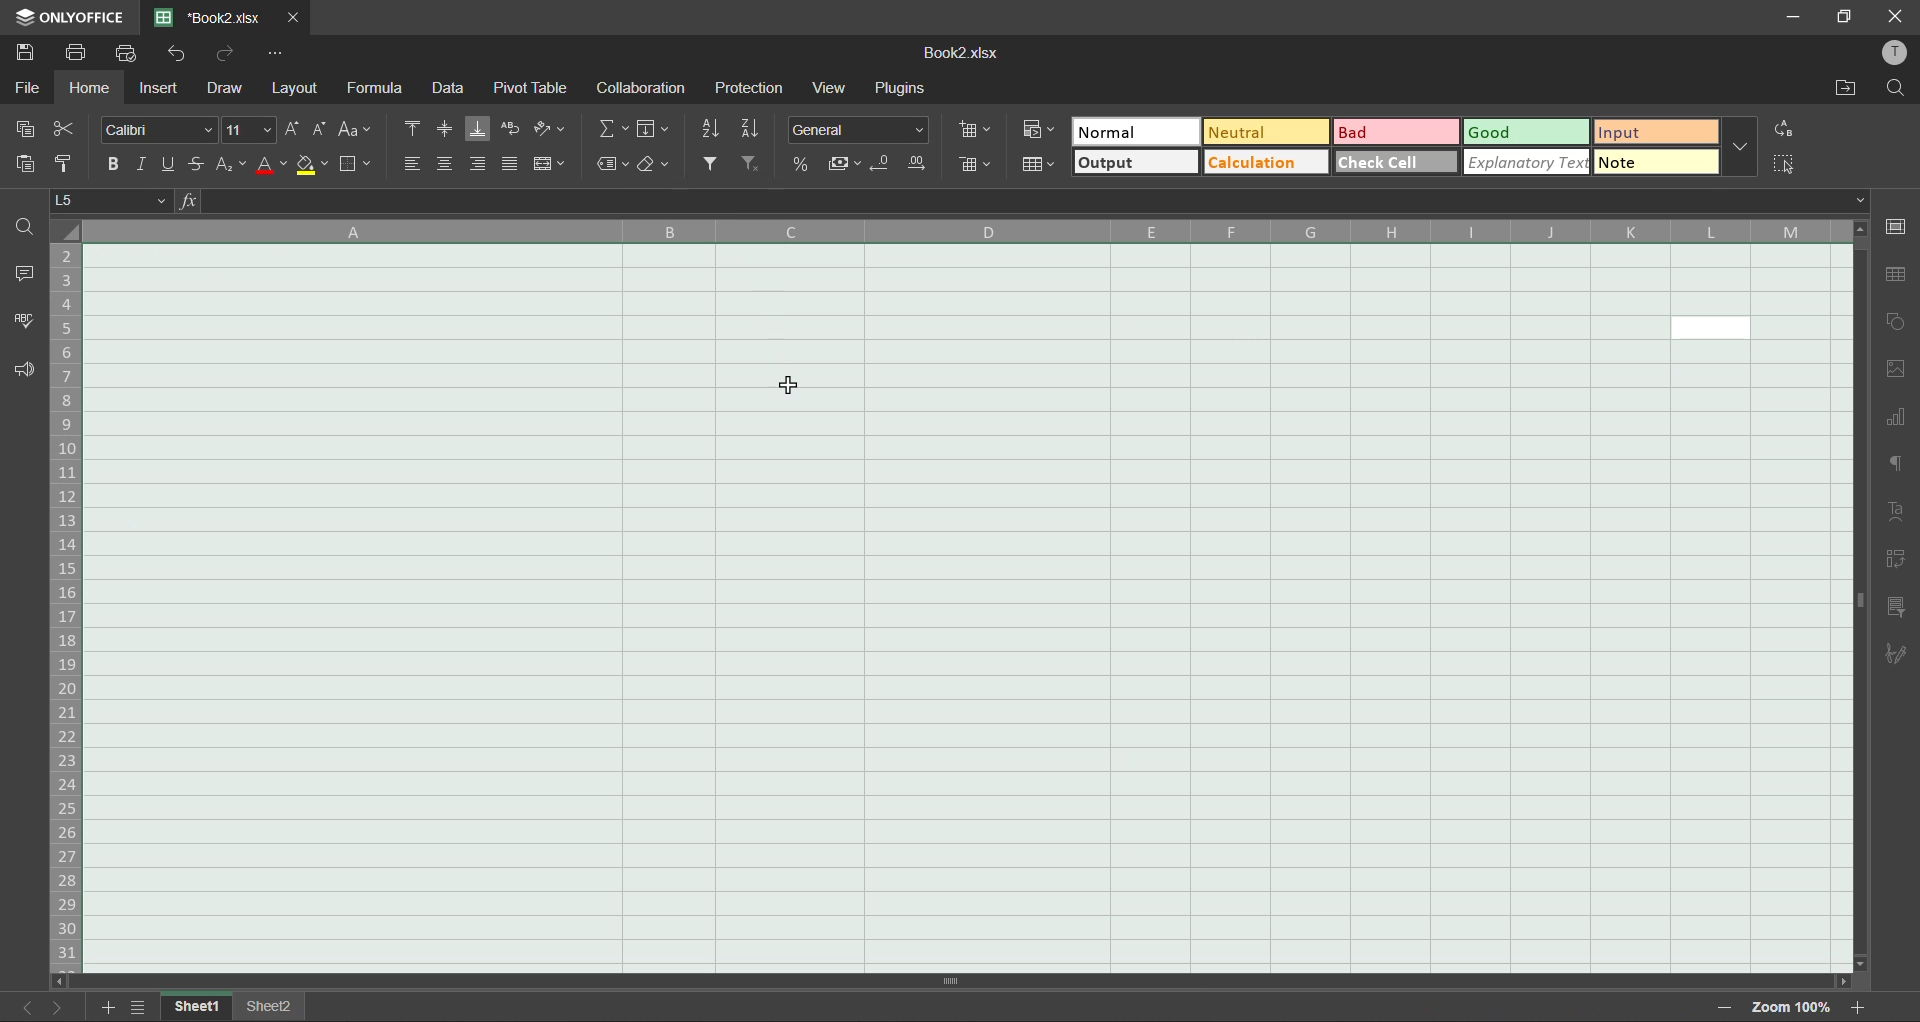 The image size is (1920, 1022). Describe the element at coordinates (110, 1007) in the screenshot. I see `add list` at that location.